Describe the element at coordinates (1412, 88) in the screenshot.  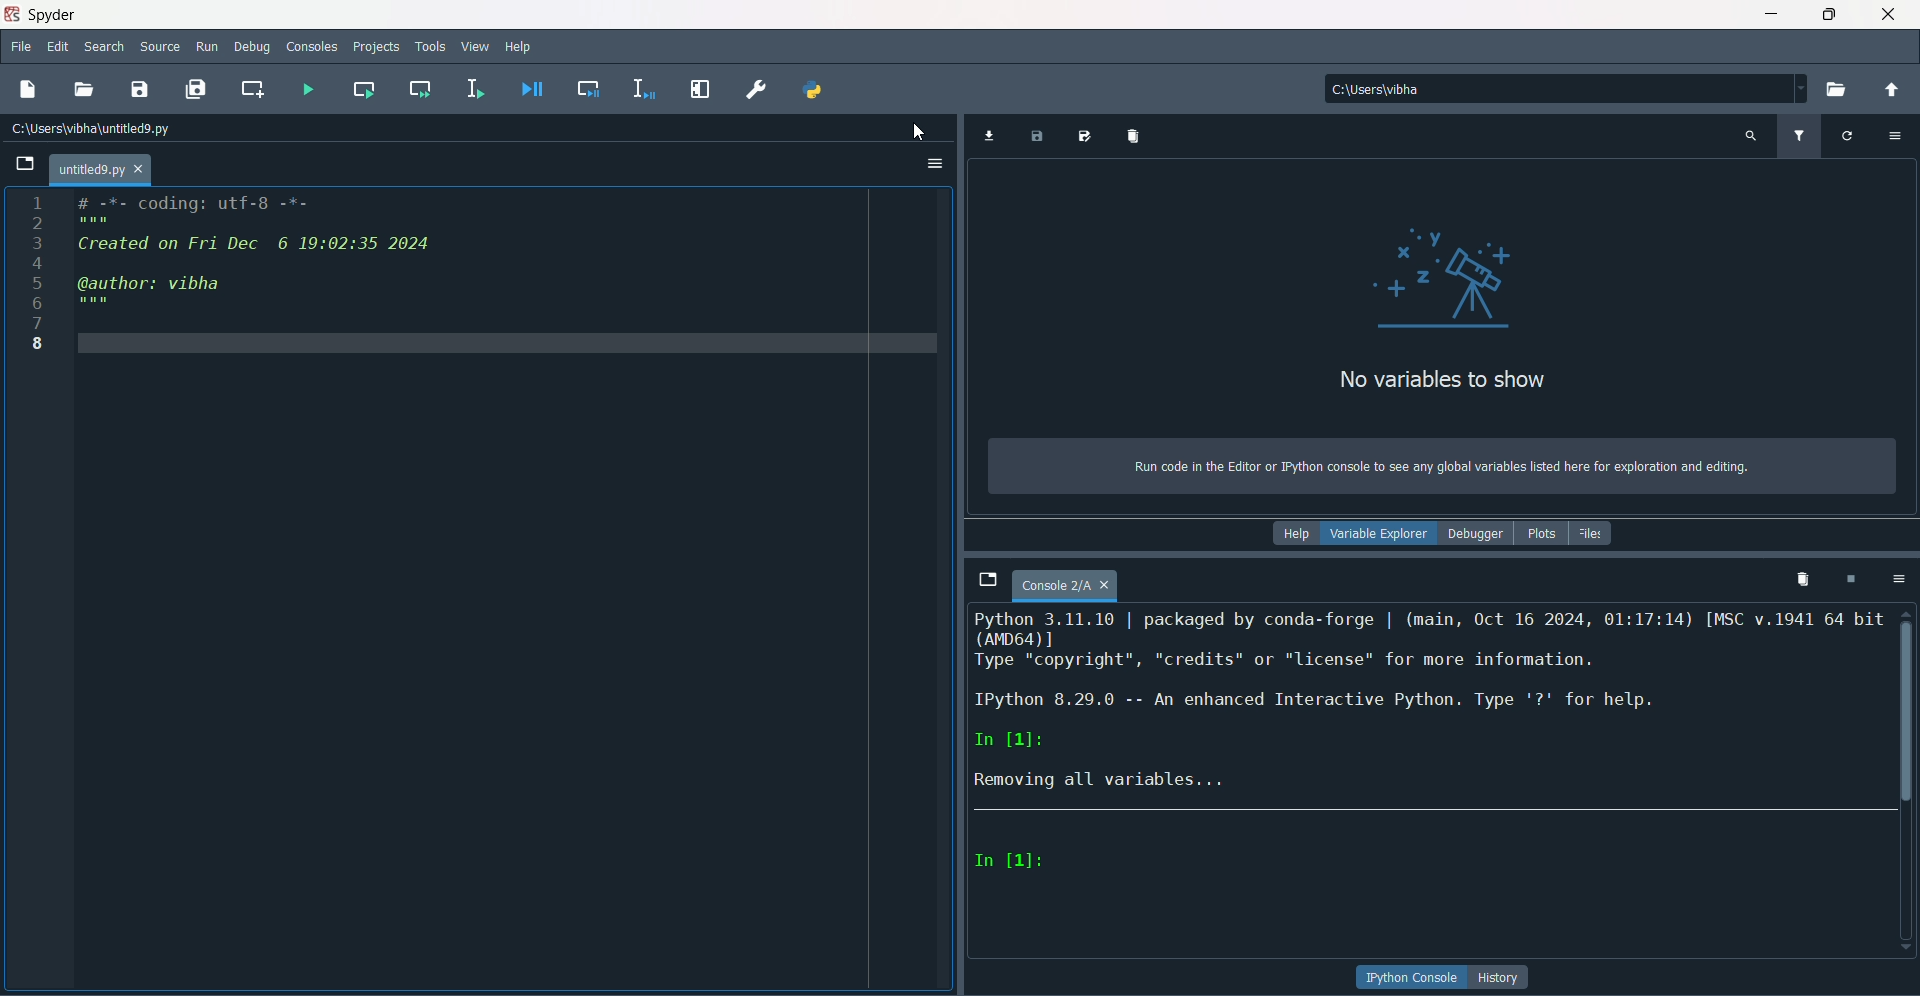
I see `file path` at that location.